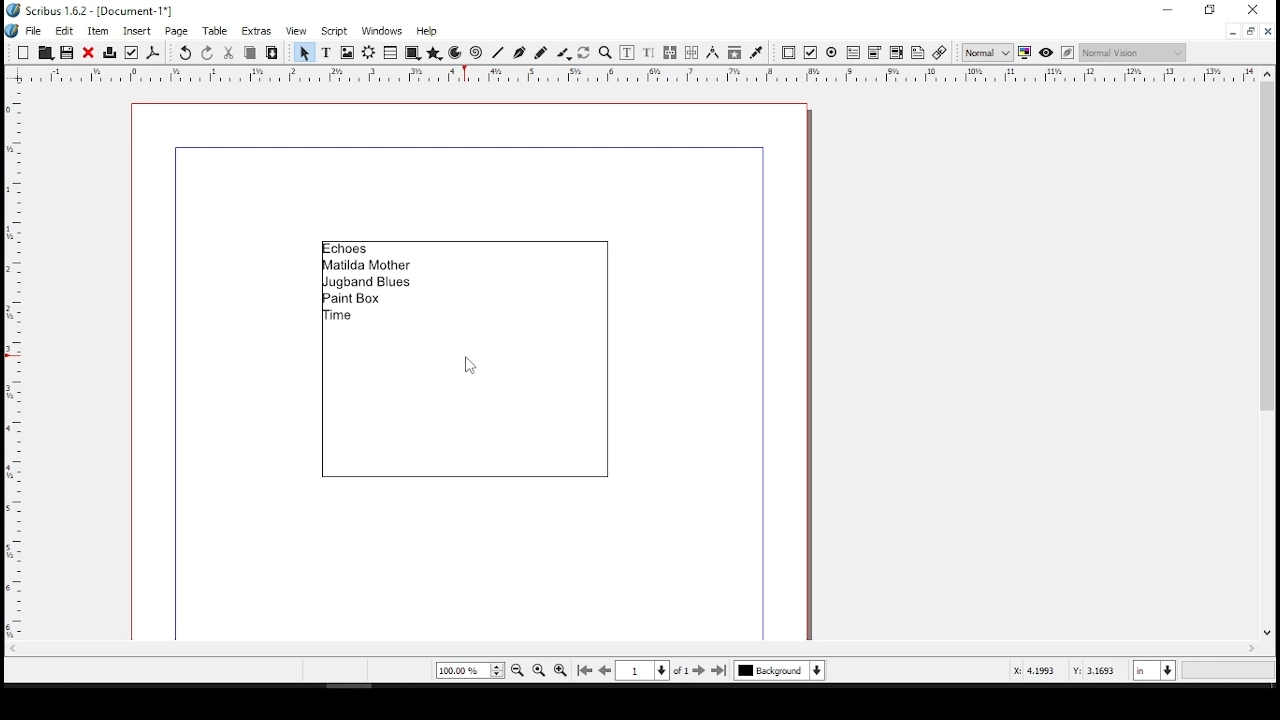  I want to click on restore, so click(1249, 31).